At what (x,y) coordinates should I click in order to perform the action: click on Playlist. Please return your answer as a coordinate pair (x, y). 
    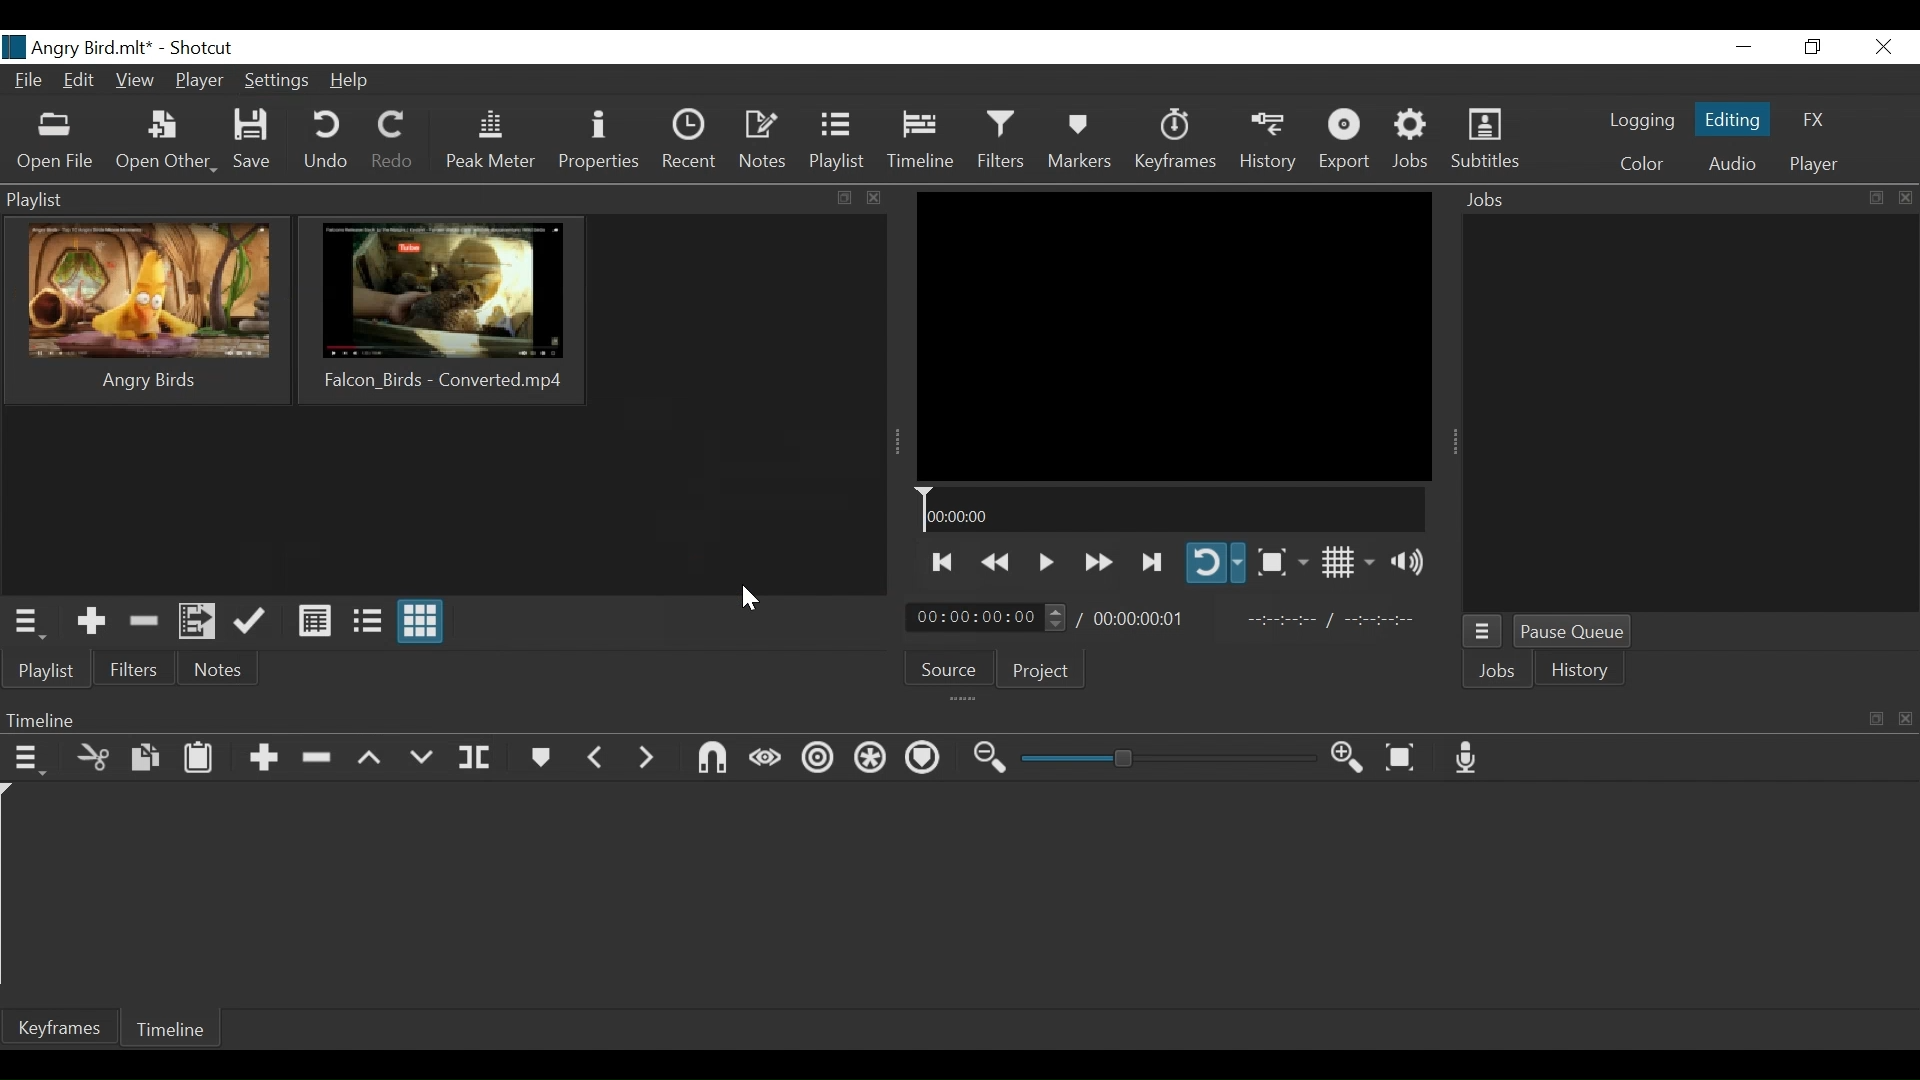
    Looking at the image, I should click on (836, 143).